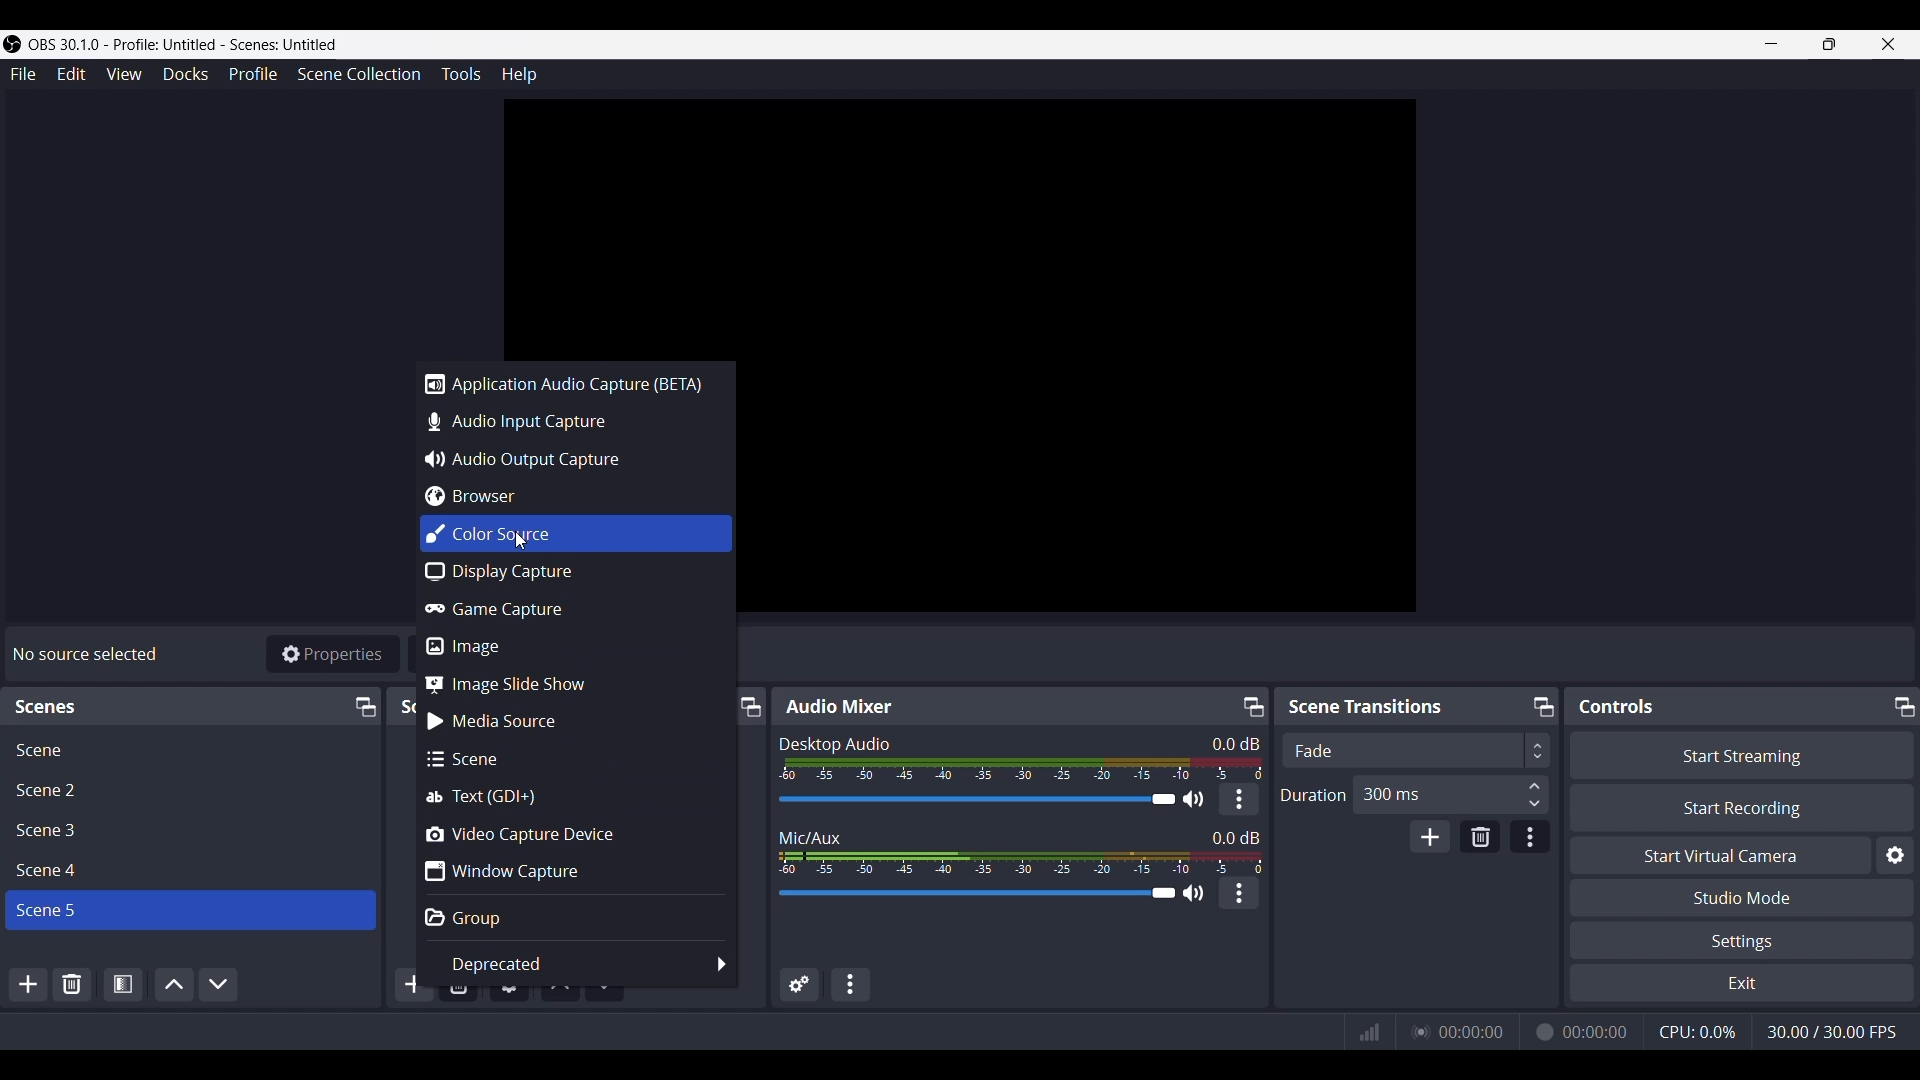 The width and height of the screenshot is (1920, 1080). What do you see at coordinates (1367, 707) in the screenshot?
I see `Text` at bounding box center [1367, 707].